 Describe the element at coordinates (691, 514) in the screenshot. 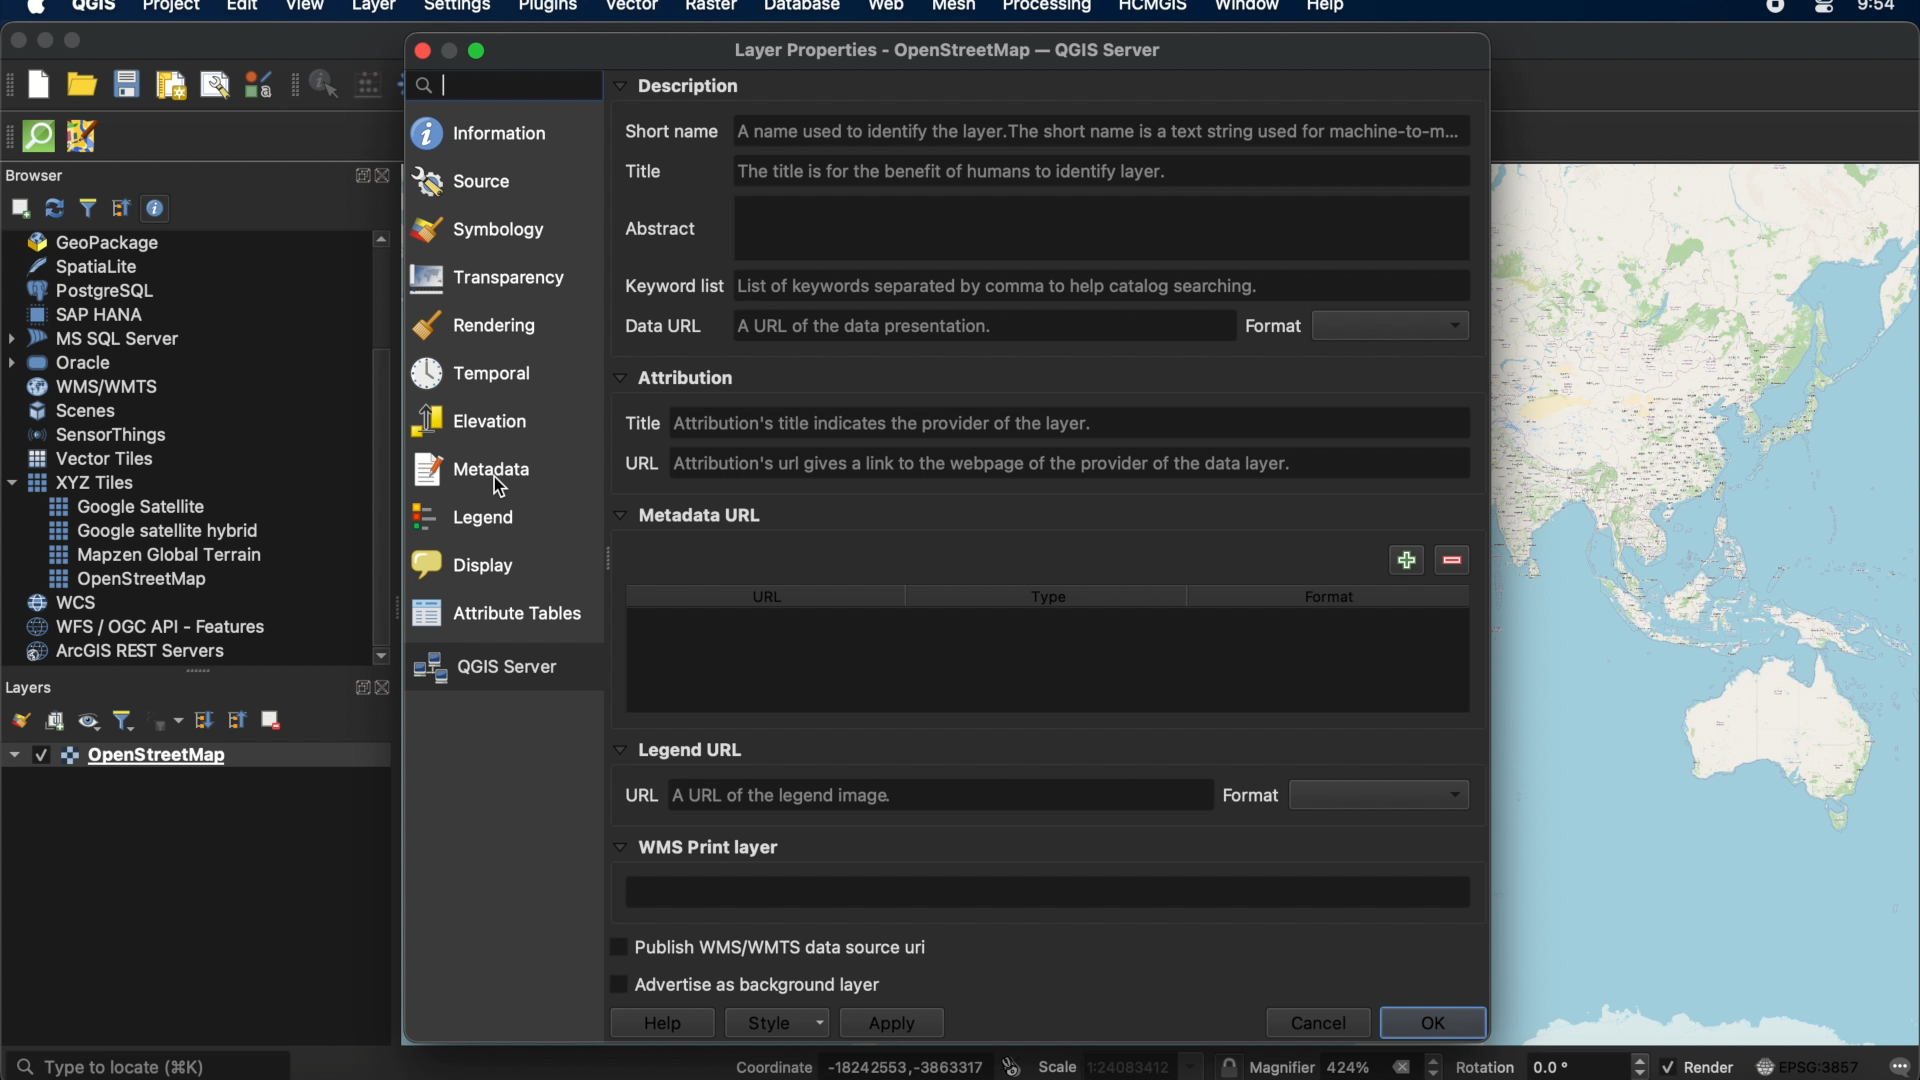

I see `metadata url` at that location.